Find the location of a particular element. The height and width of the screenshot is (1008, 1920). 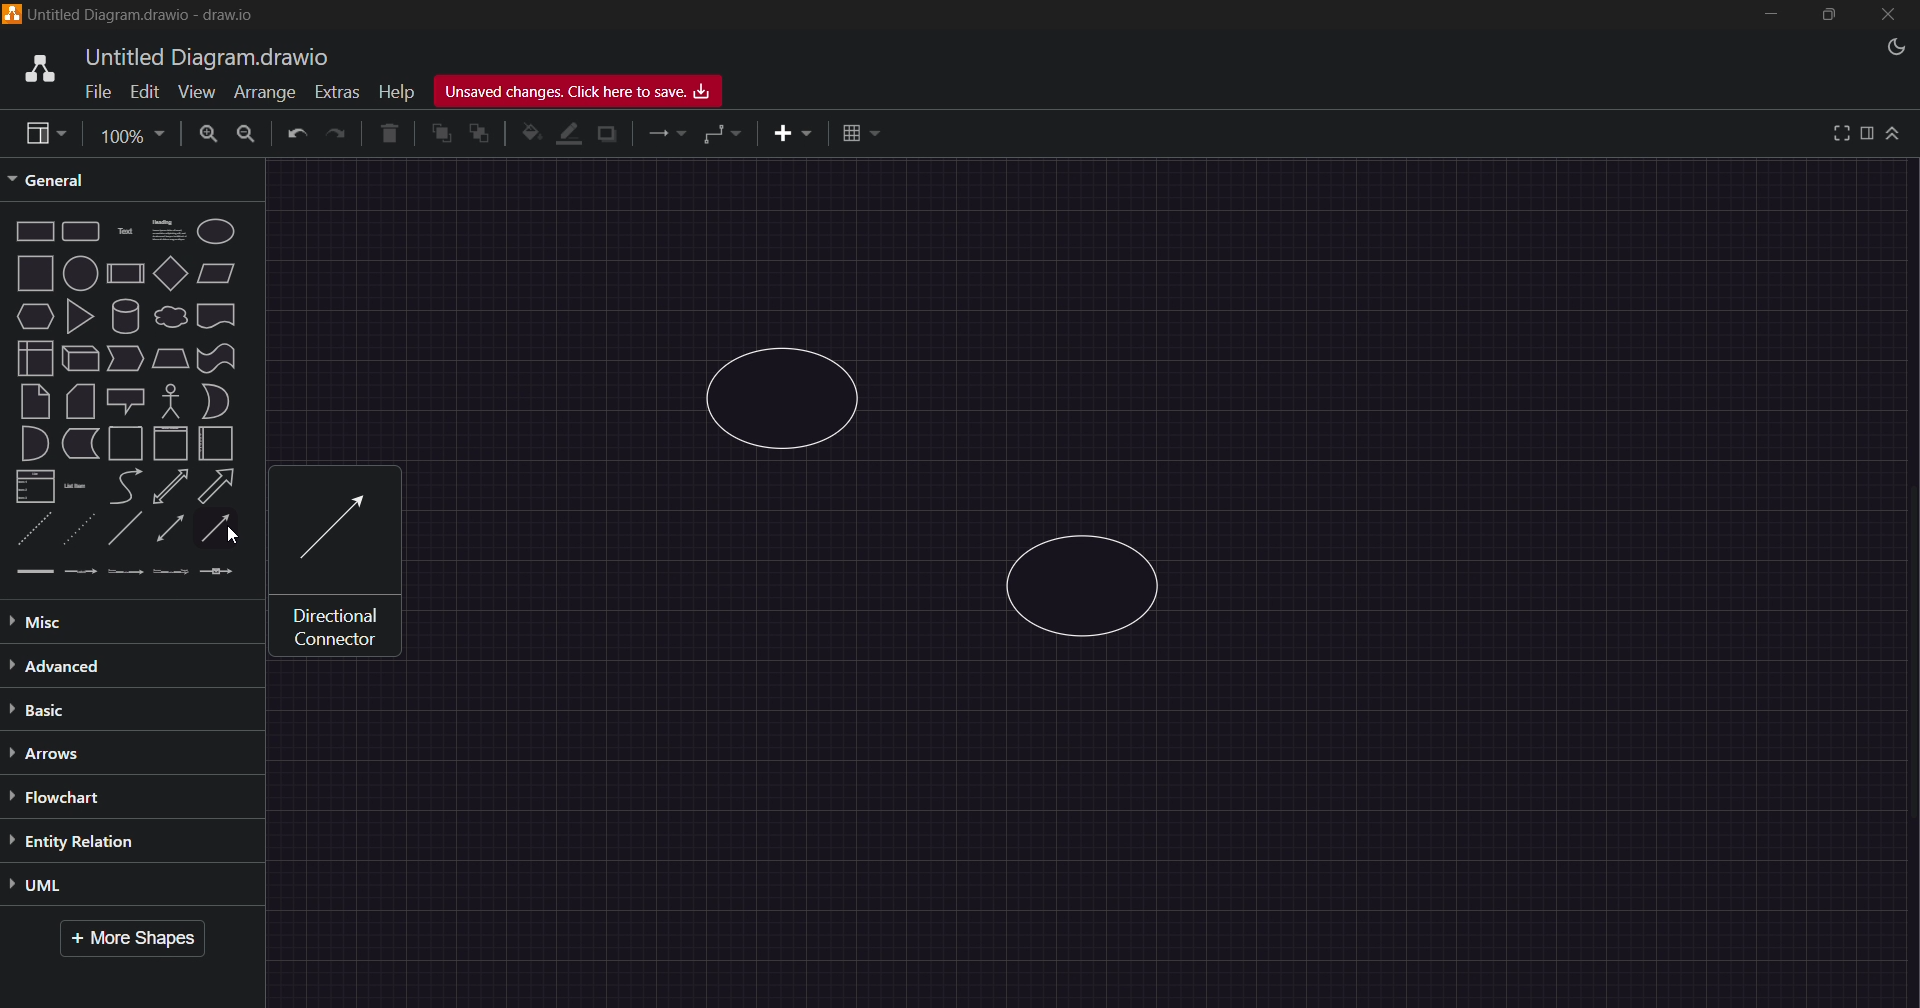

title is located at coordinates (211, 55).